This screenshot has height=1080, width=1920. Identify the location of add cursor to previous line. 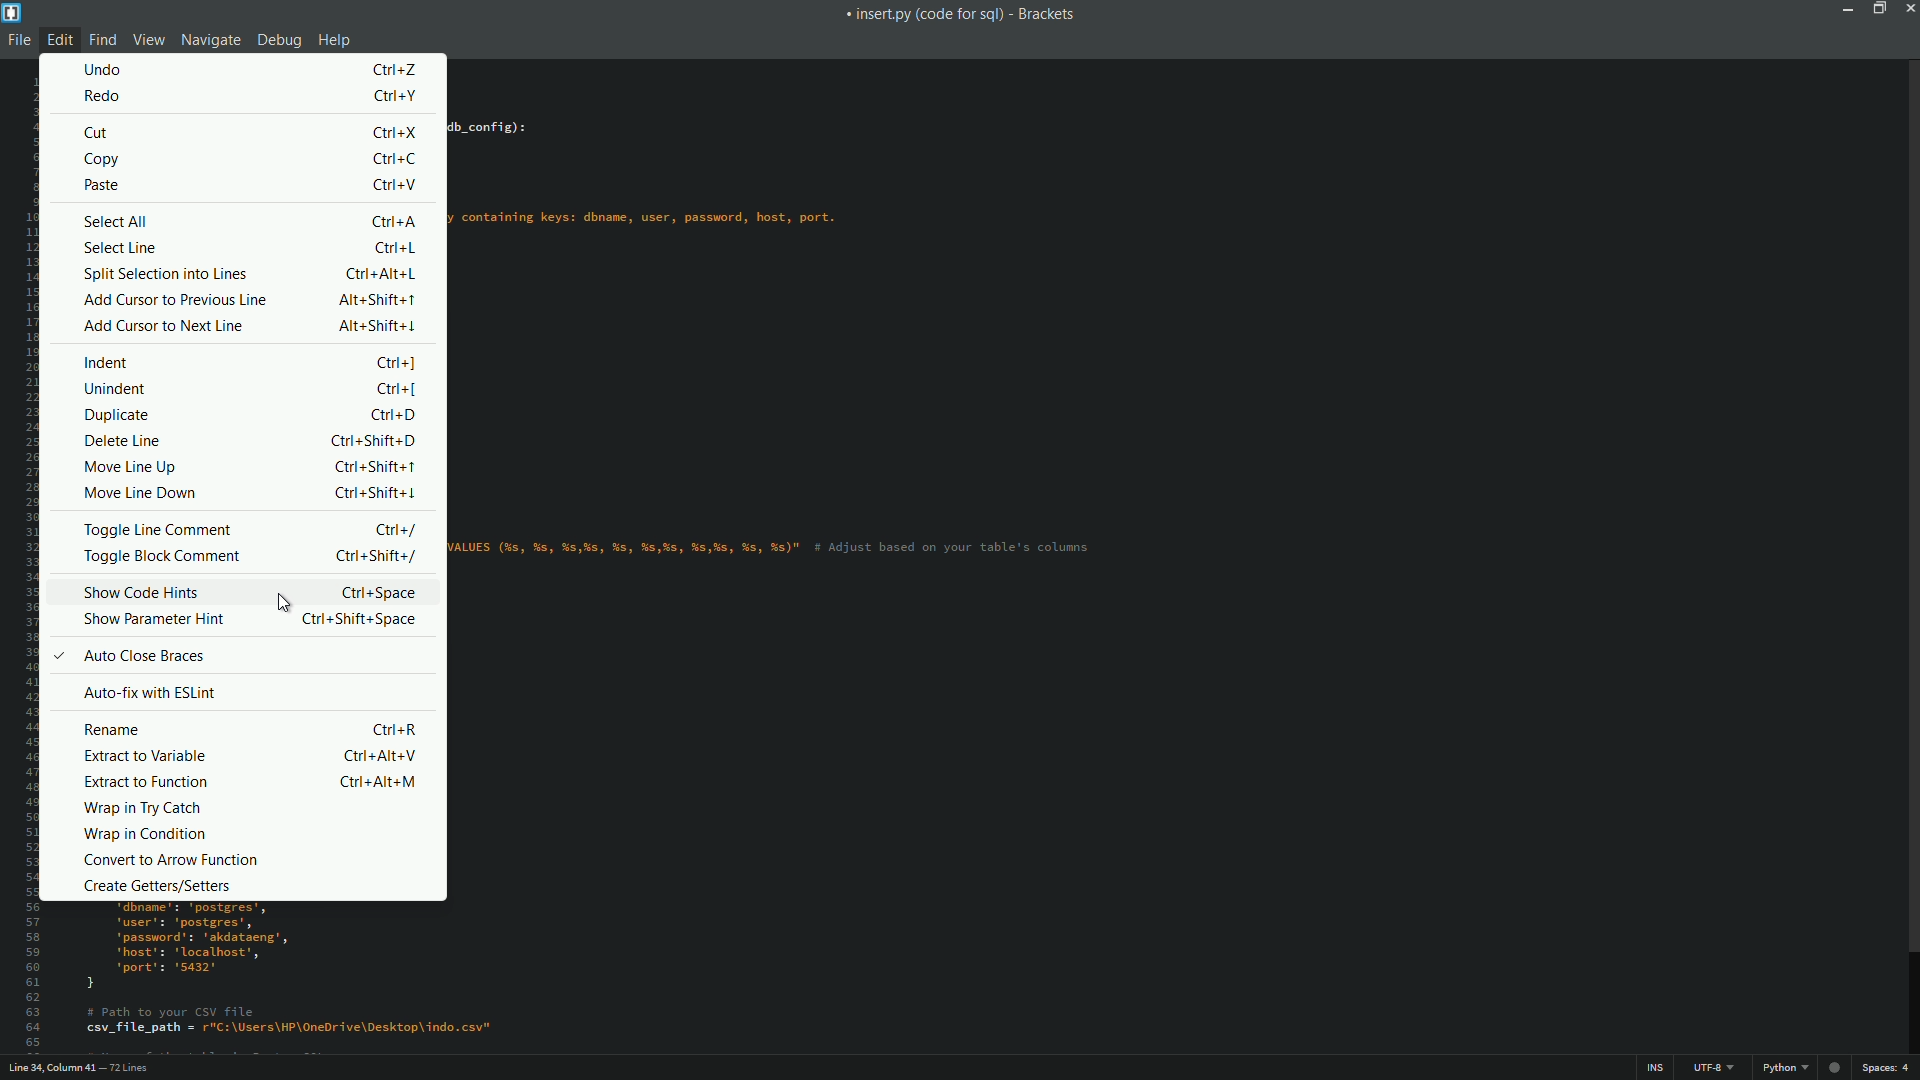
(173, 300).